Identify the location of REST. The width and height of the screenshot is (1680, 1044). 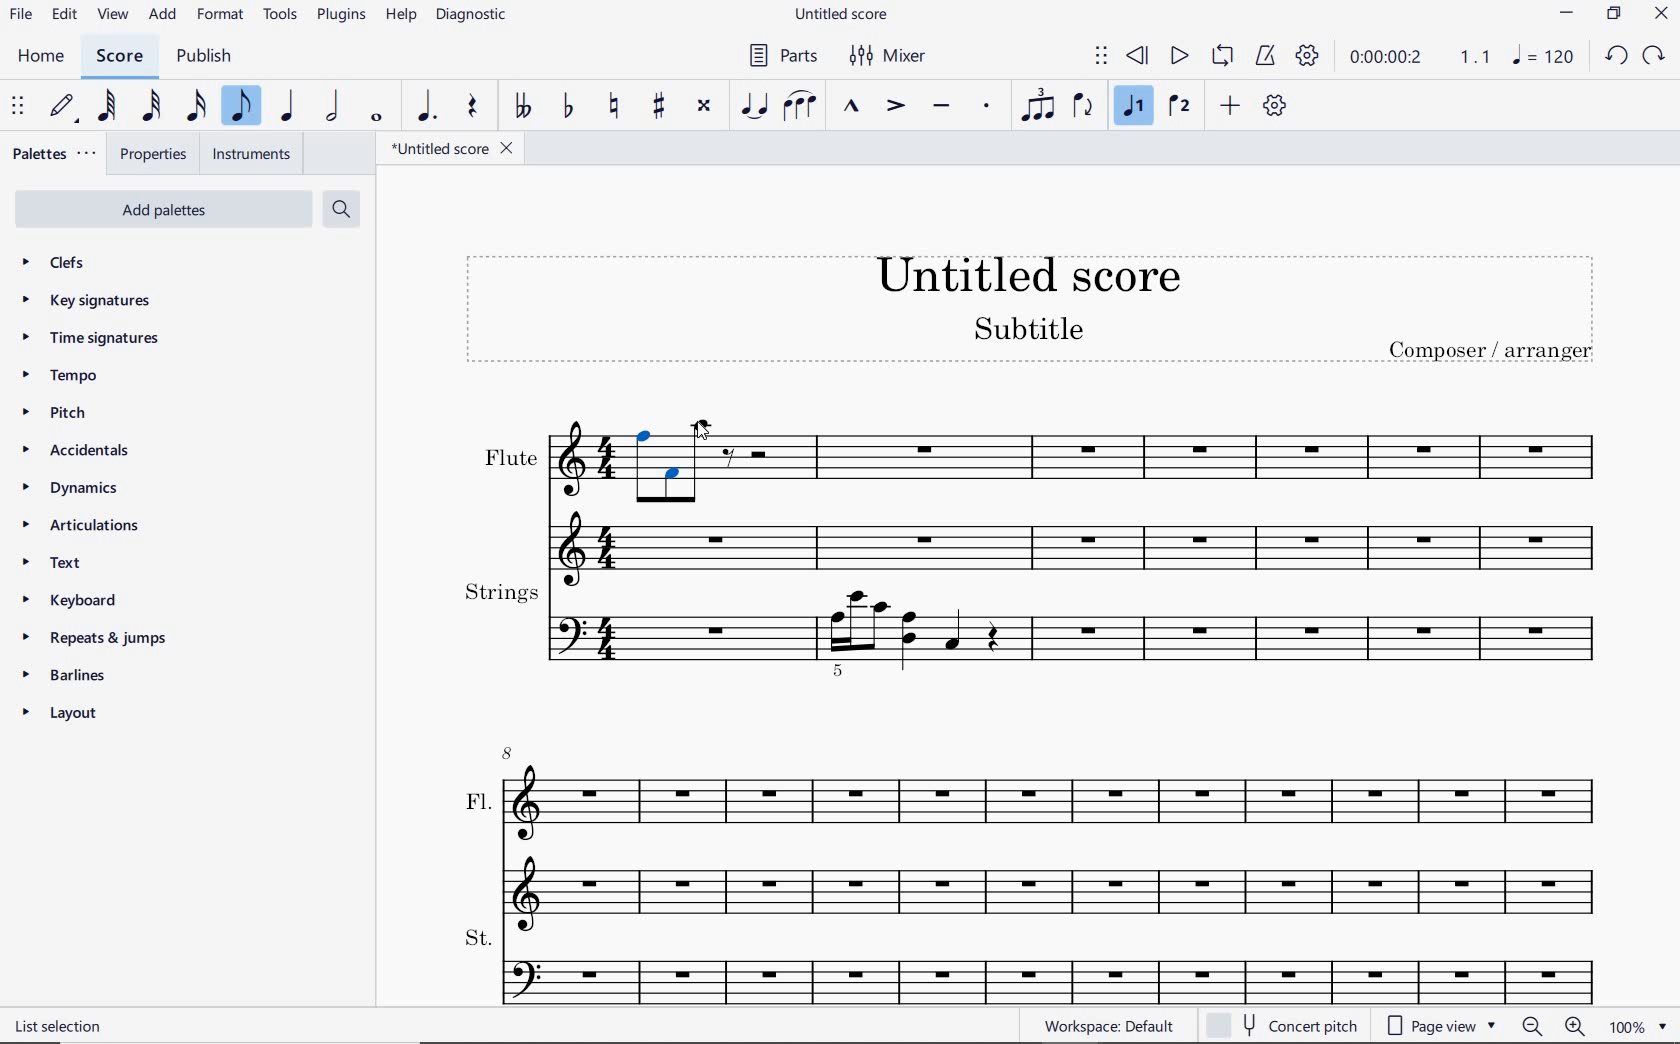
(473, 108).